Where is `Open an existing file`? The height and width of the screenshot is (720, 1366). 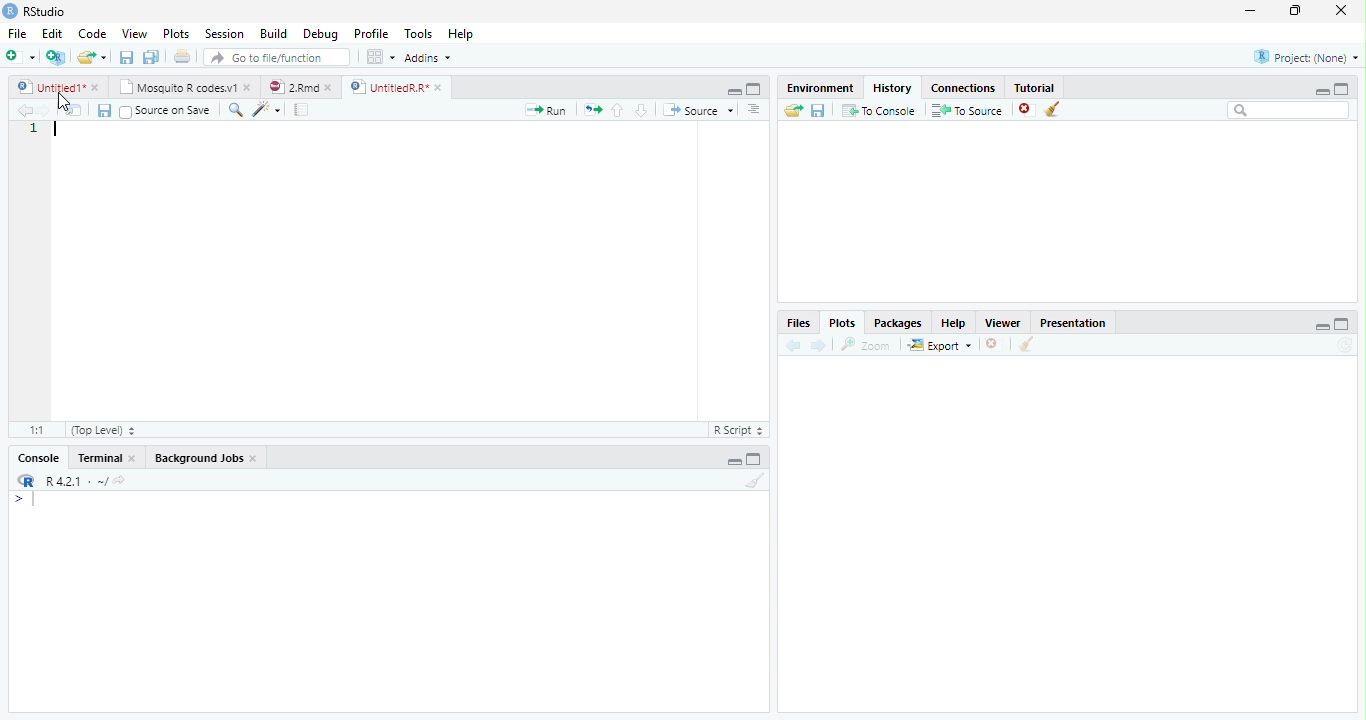
Open an existing file is located at coordinates (85, 57).